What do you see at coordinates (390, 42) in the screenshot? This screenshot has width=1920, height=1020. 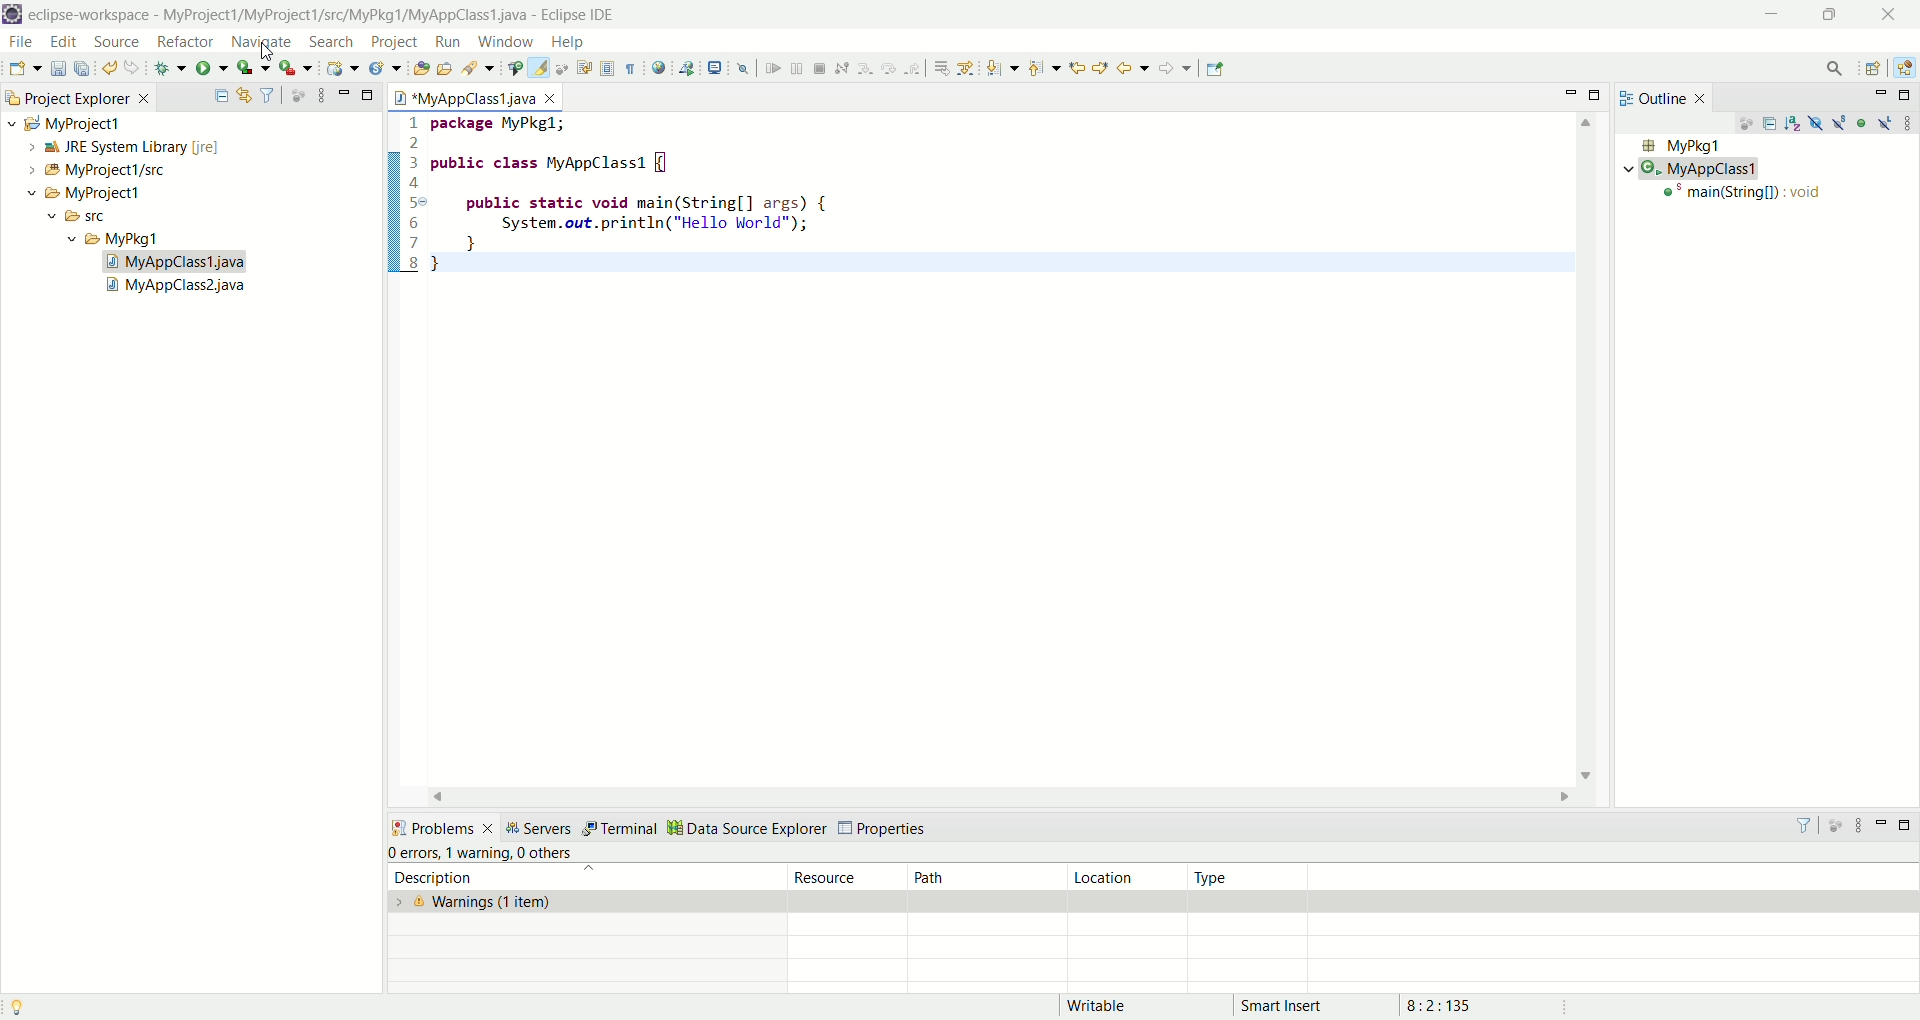 I see `project` at bounding box center [390, 42].